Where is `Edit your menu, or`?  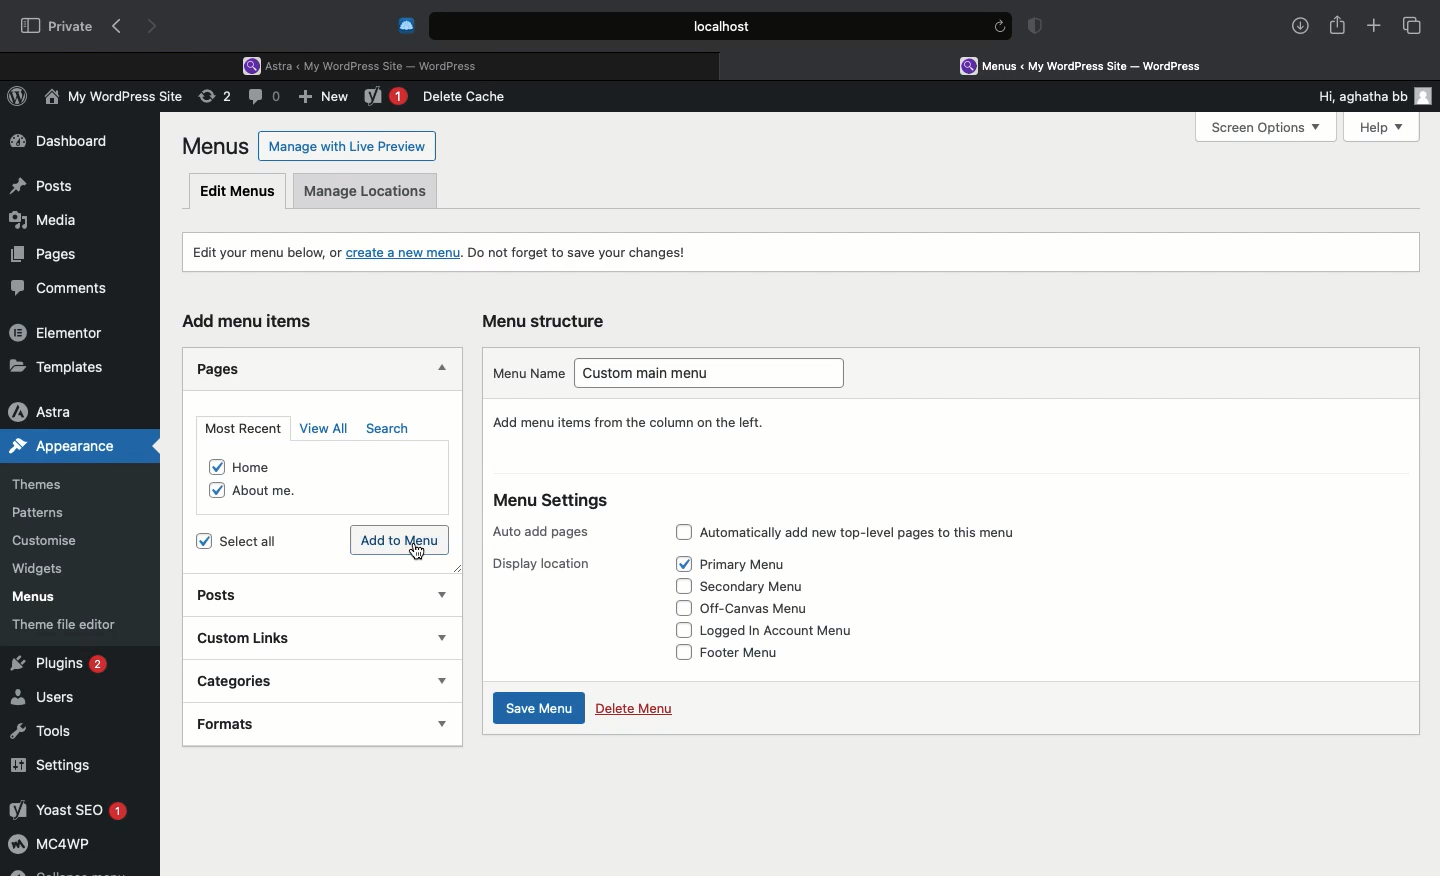
Edit your menu, or is located at coordinates (264, 252).